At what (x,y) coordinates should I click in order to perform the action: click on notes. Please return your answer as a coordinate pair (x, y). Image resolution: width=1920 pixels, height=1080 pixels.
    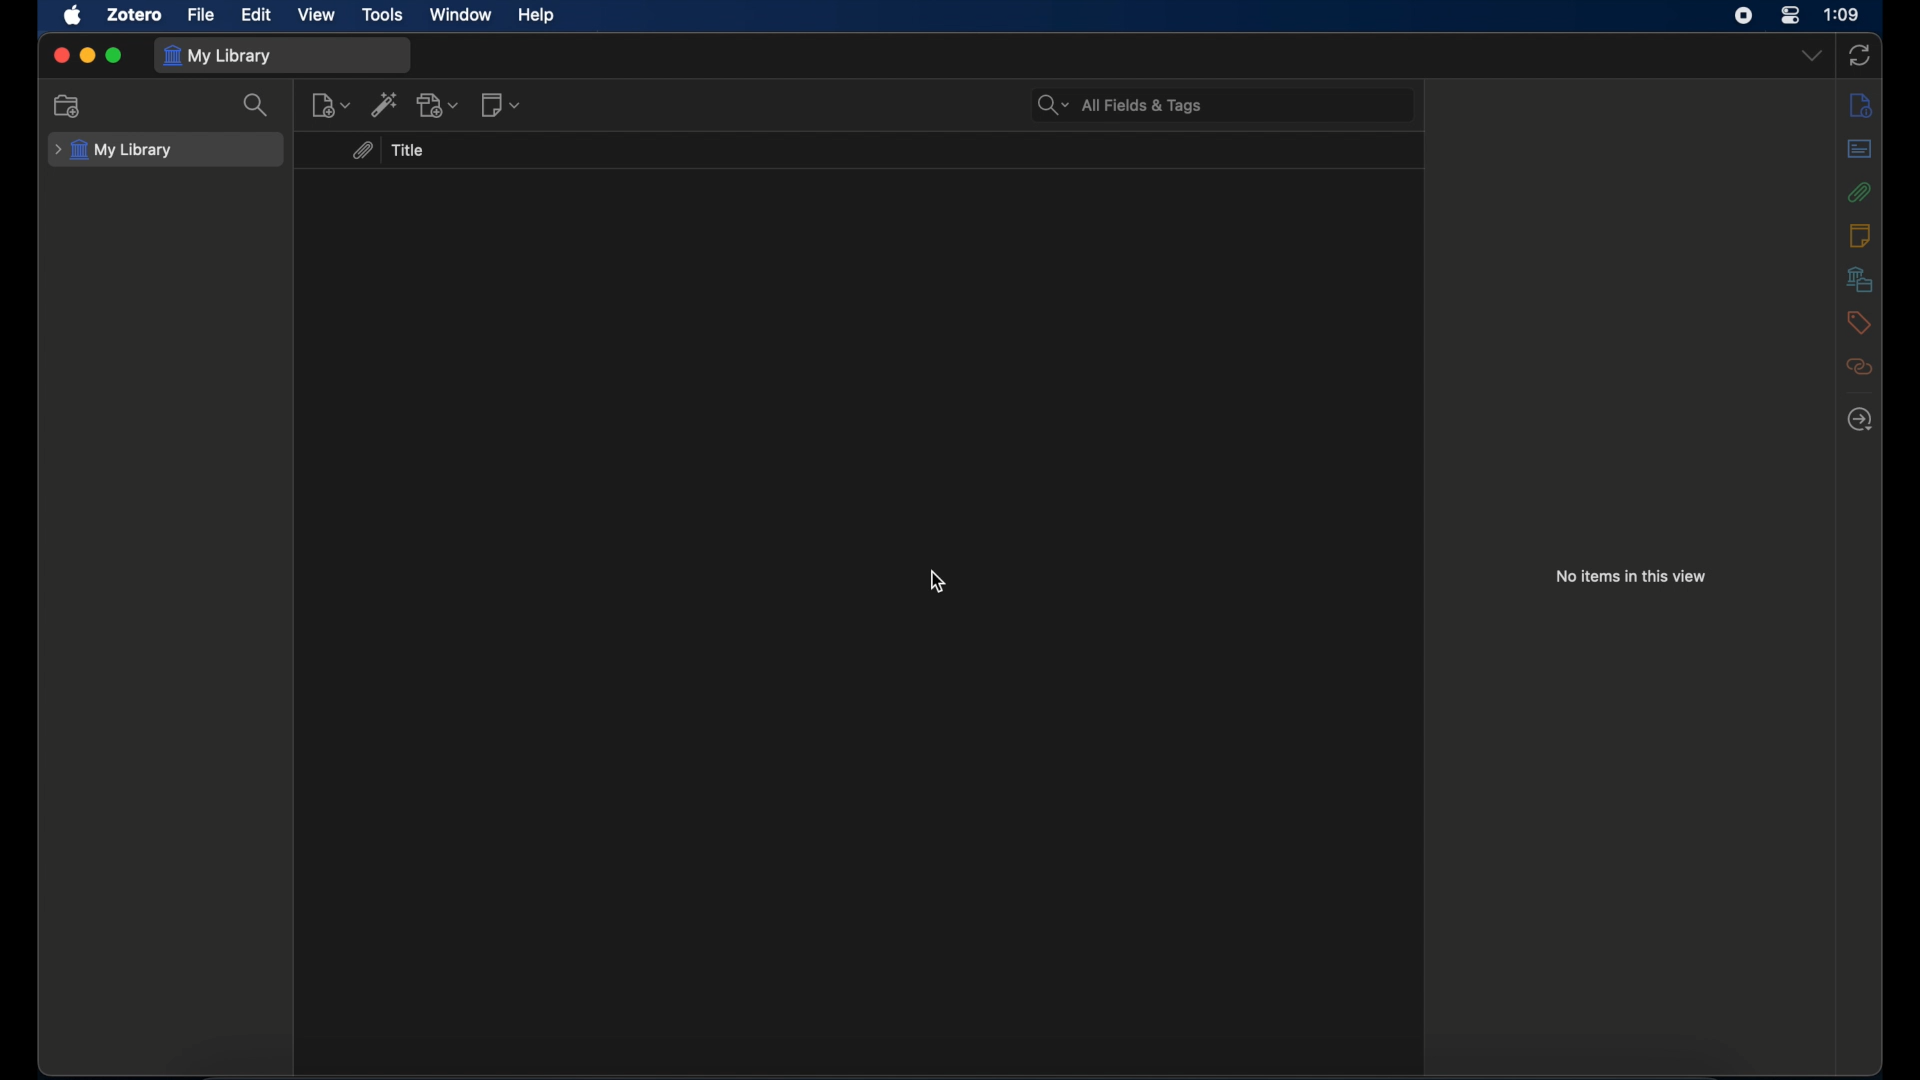
    Looking at the image, I should click on (1859, 235).